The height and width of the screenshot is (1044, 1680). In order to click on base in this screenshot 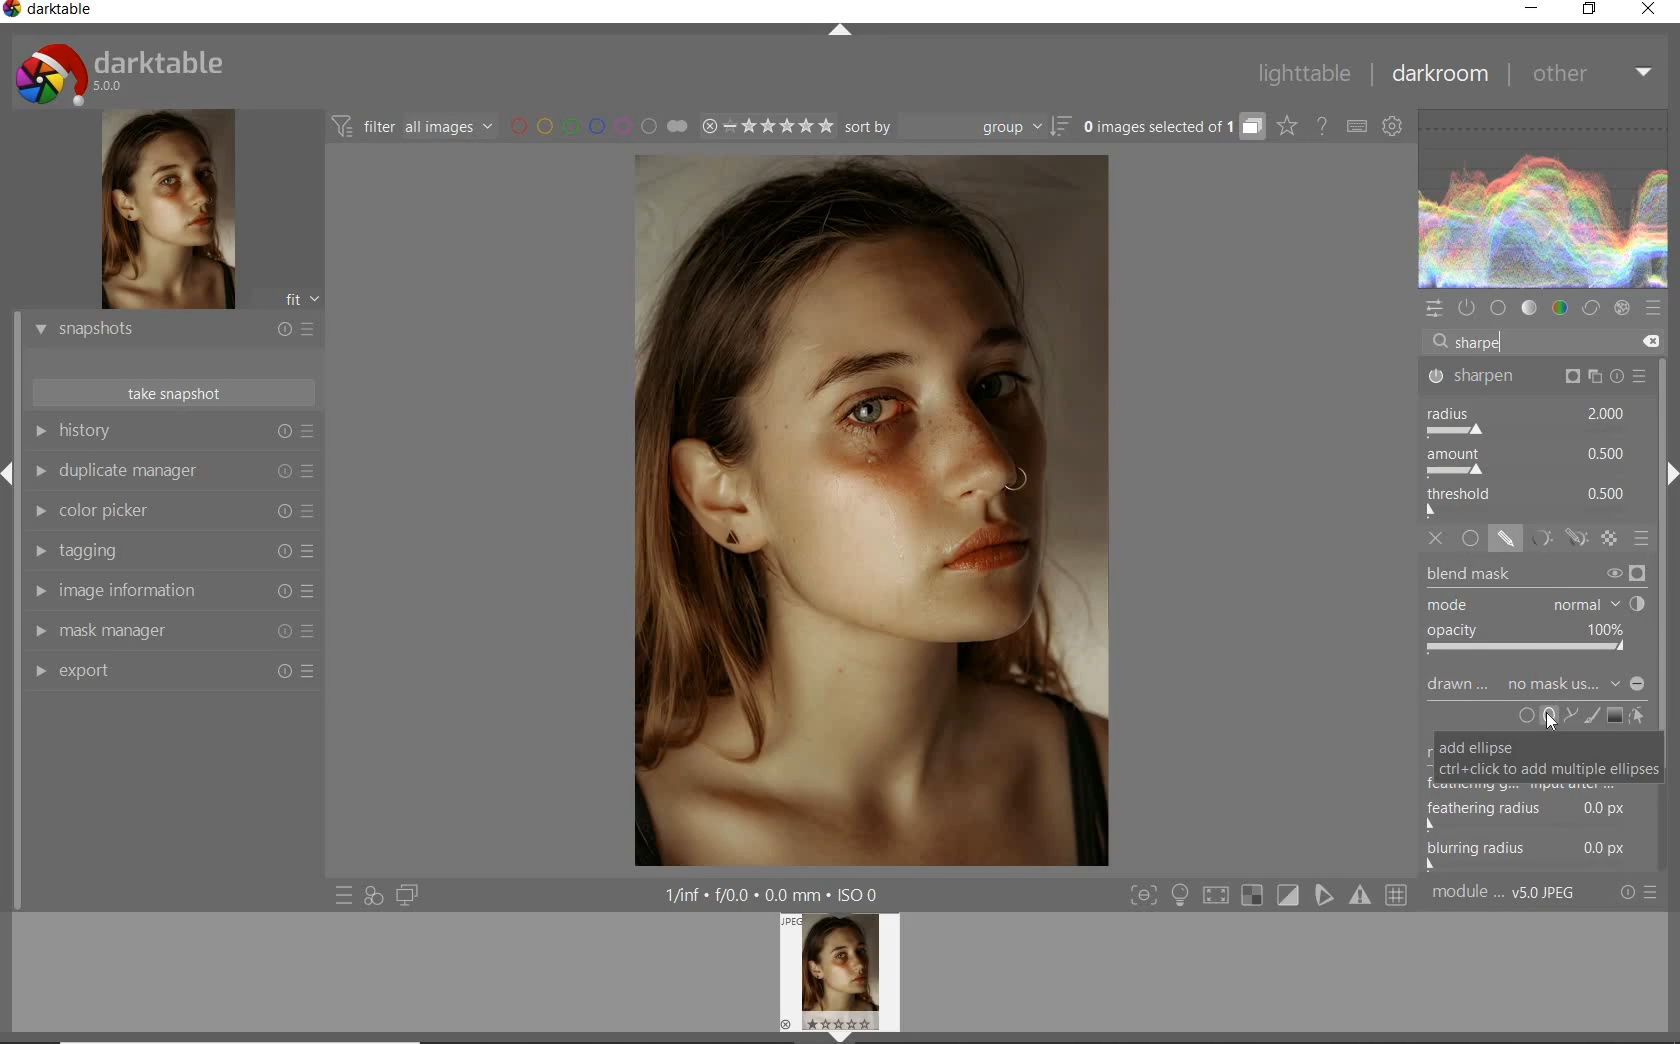, I will do `click(1500, 309)`.